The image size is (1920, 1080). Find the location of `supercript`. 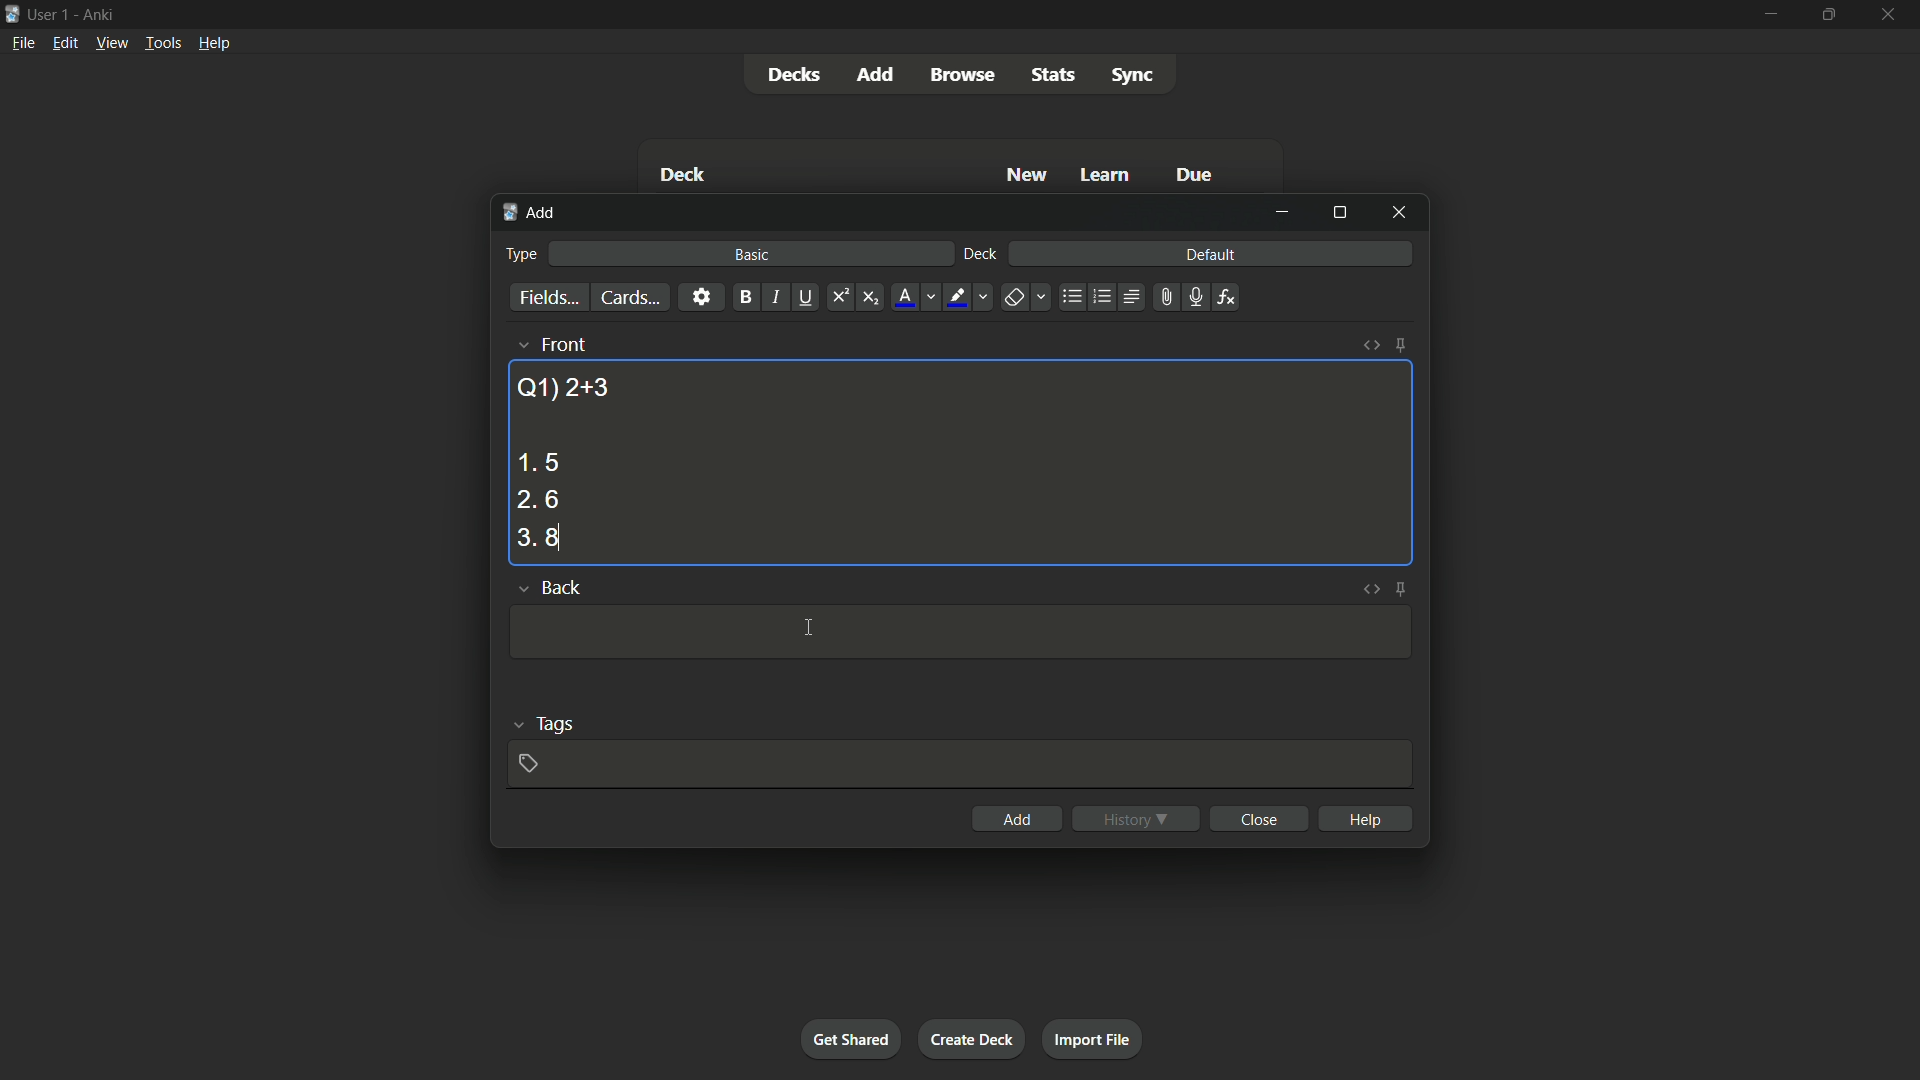

supercript is located at coordinates (838, 298).